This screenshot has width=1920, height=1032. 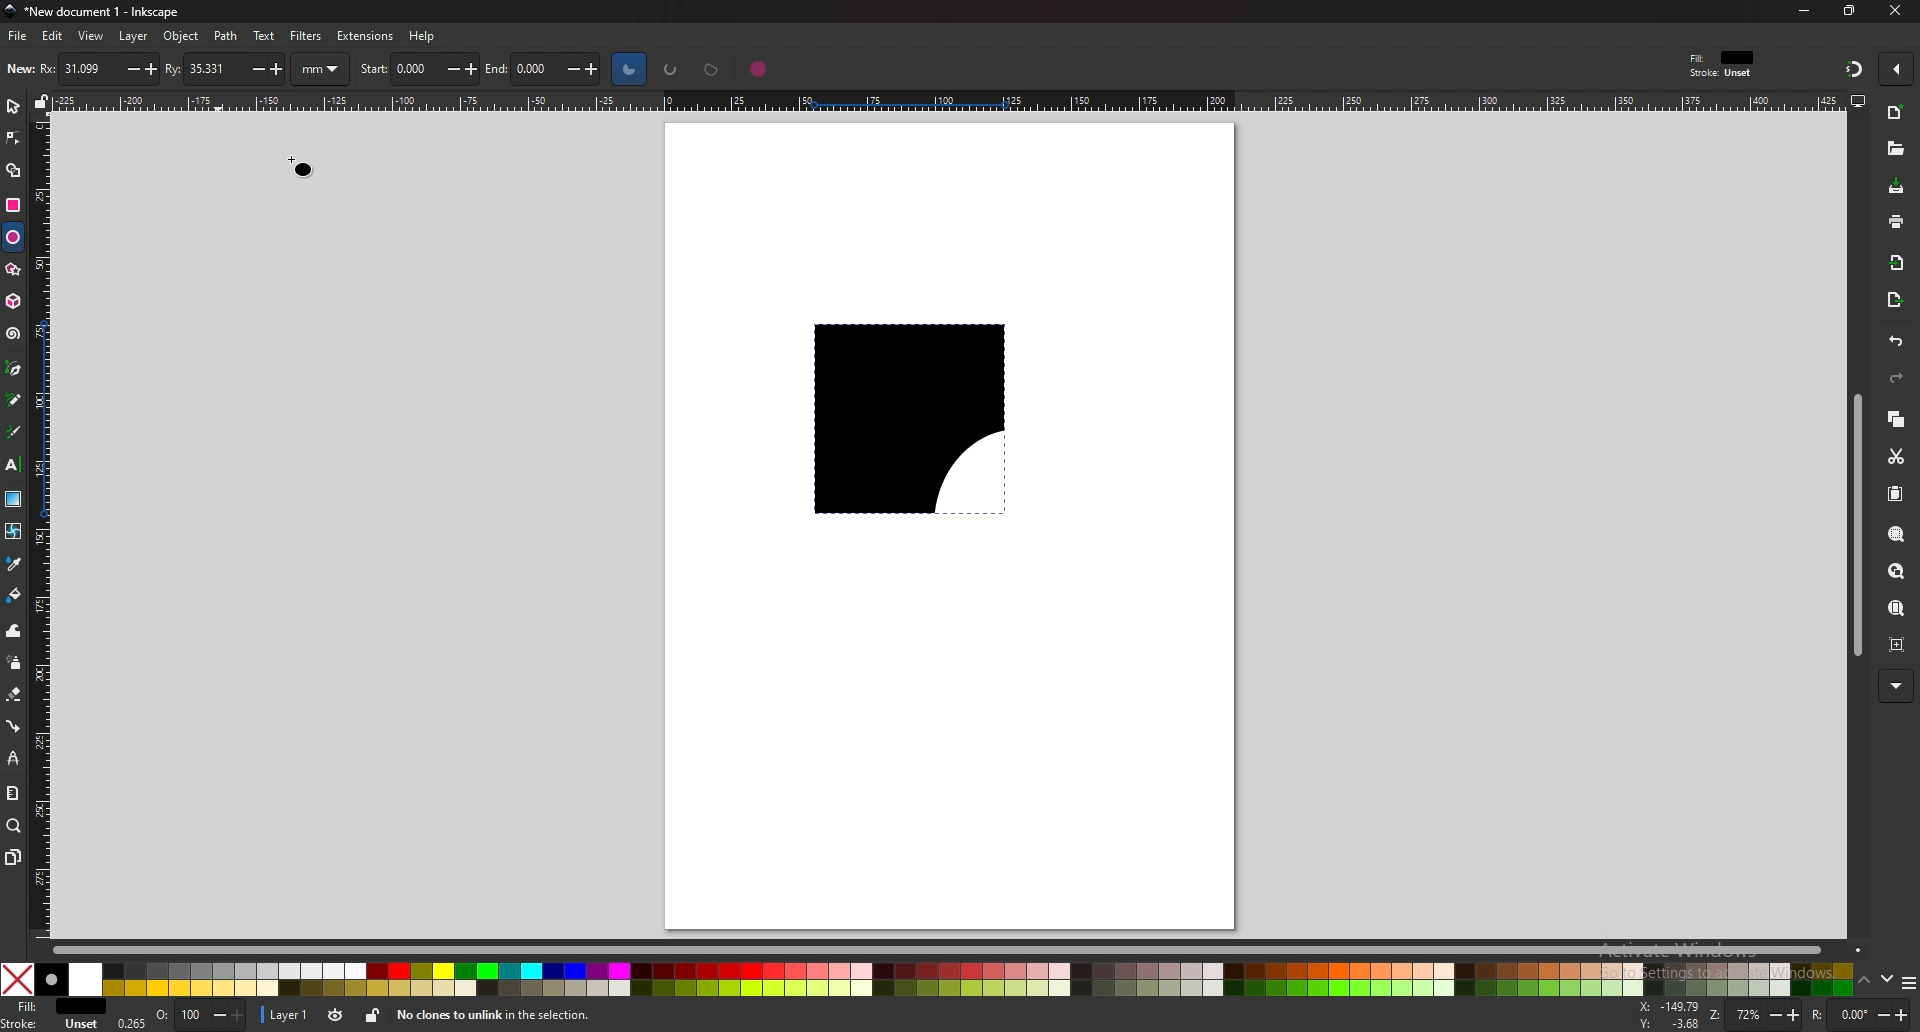 What do you see at coordinates (298, 165) in the screenshot?
I see `cursor` at bounding box center [298, 165].